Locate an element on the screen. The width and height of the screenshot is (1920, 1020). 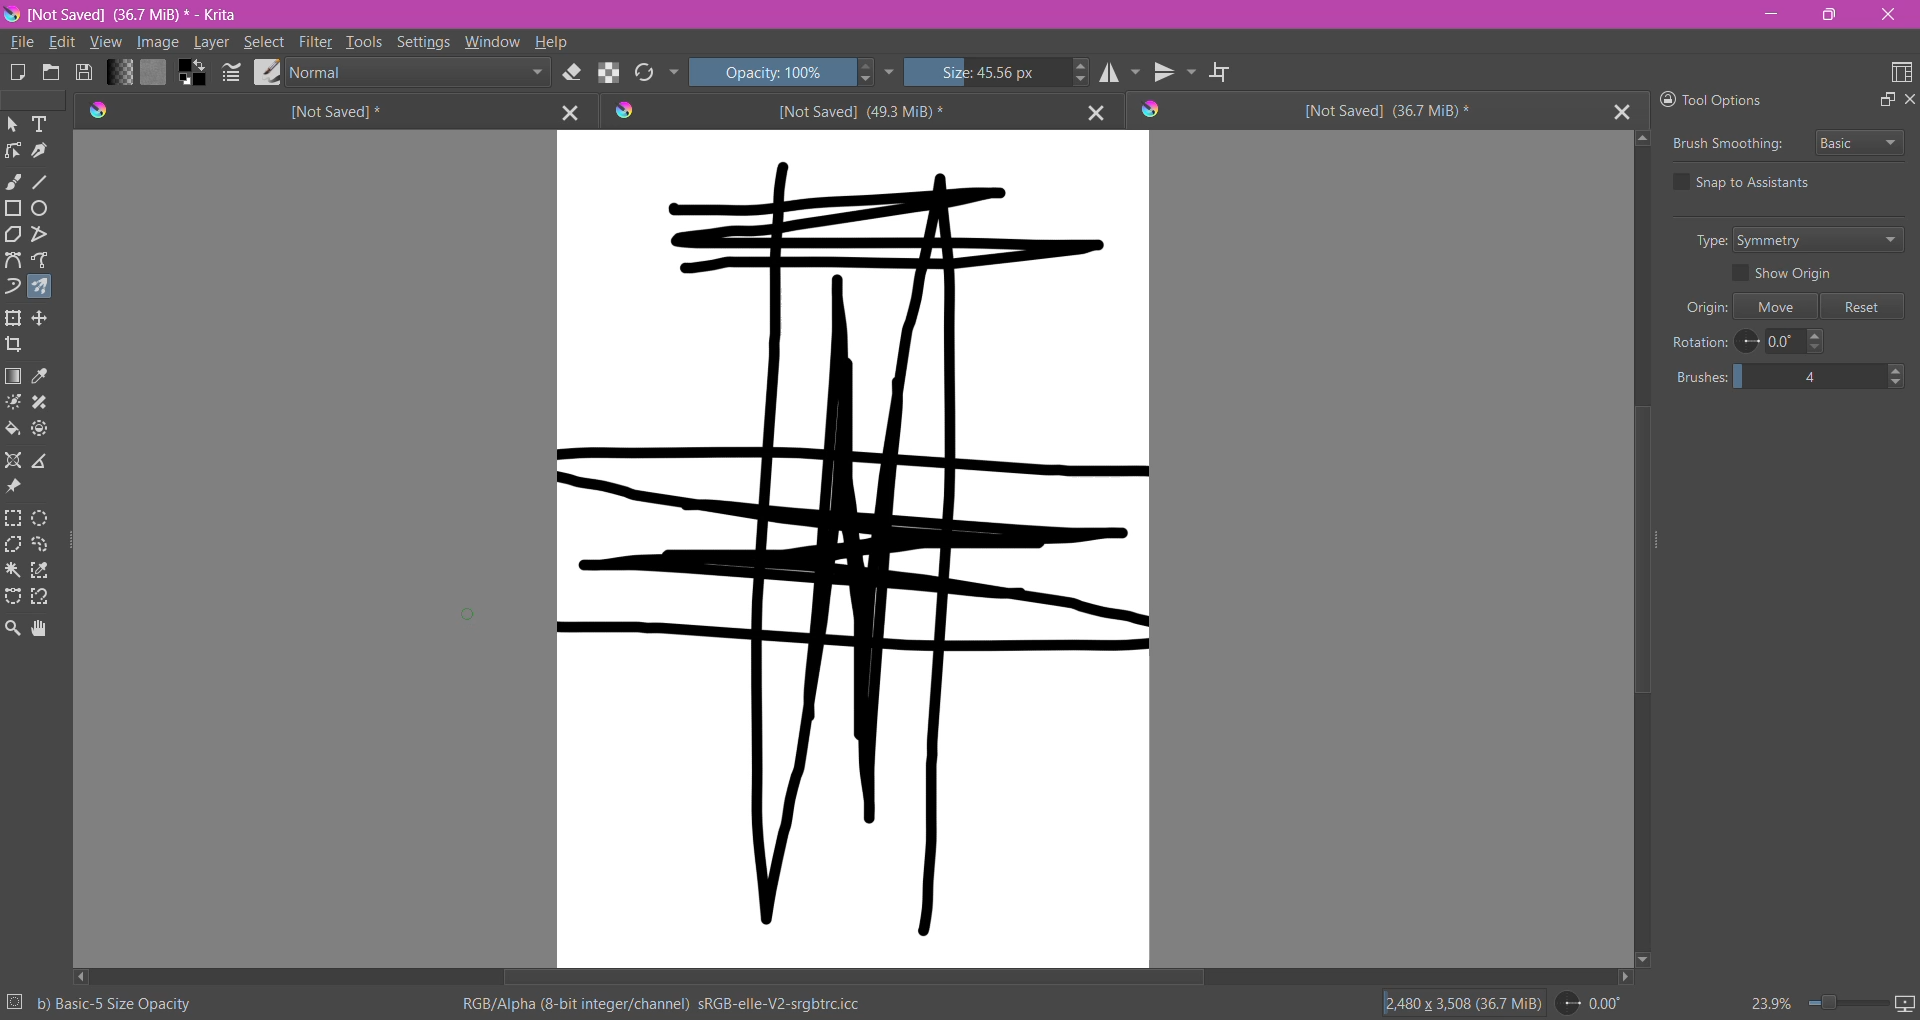
Polyline Tool is located at coordinates (39, 234).